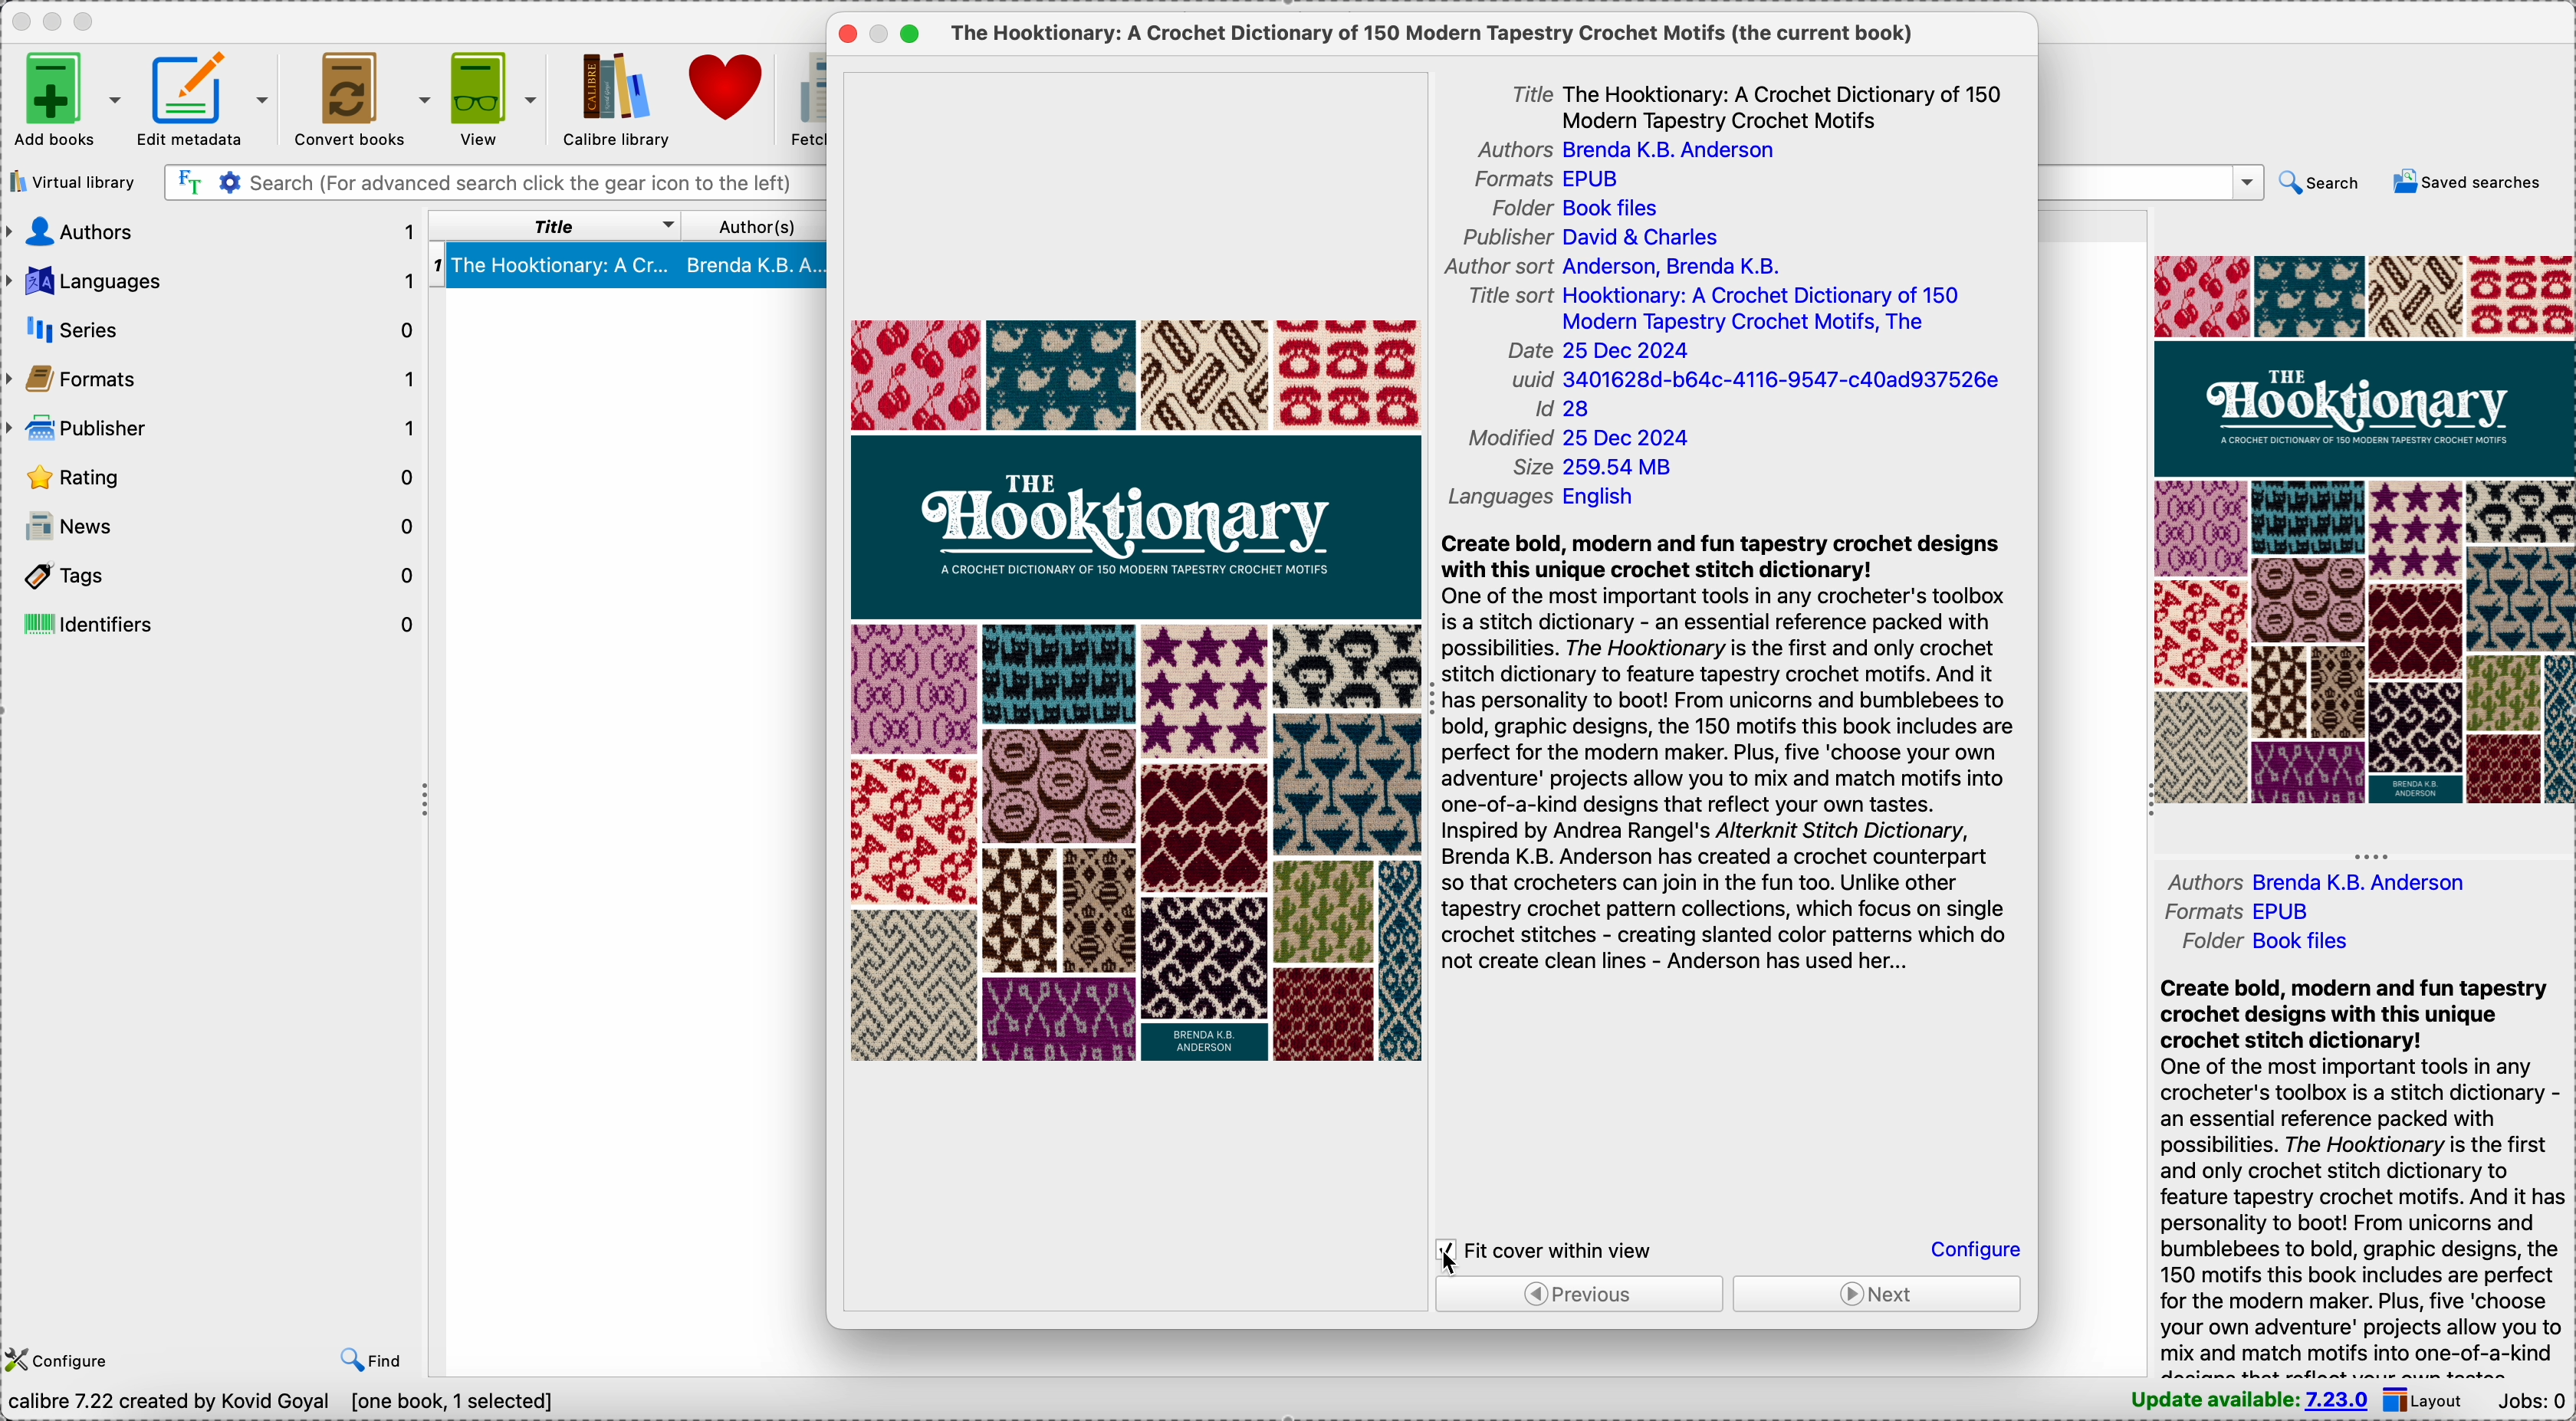 The width and height of the screenshot is (2576, 1421). I want to click on previous, so click(1576, 1294).